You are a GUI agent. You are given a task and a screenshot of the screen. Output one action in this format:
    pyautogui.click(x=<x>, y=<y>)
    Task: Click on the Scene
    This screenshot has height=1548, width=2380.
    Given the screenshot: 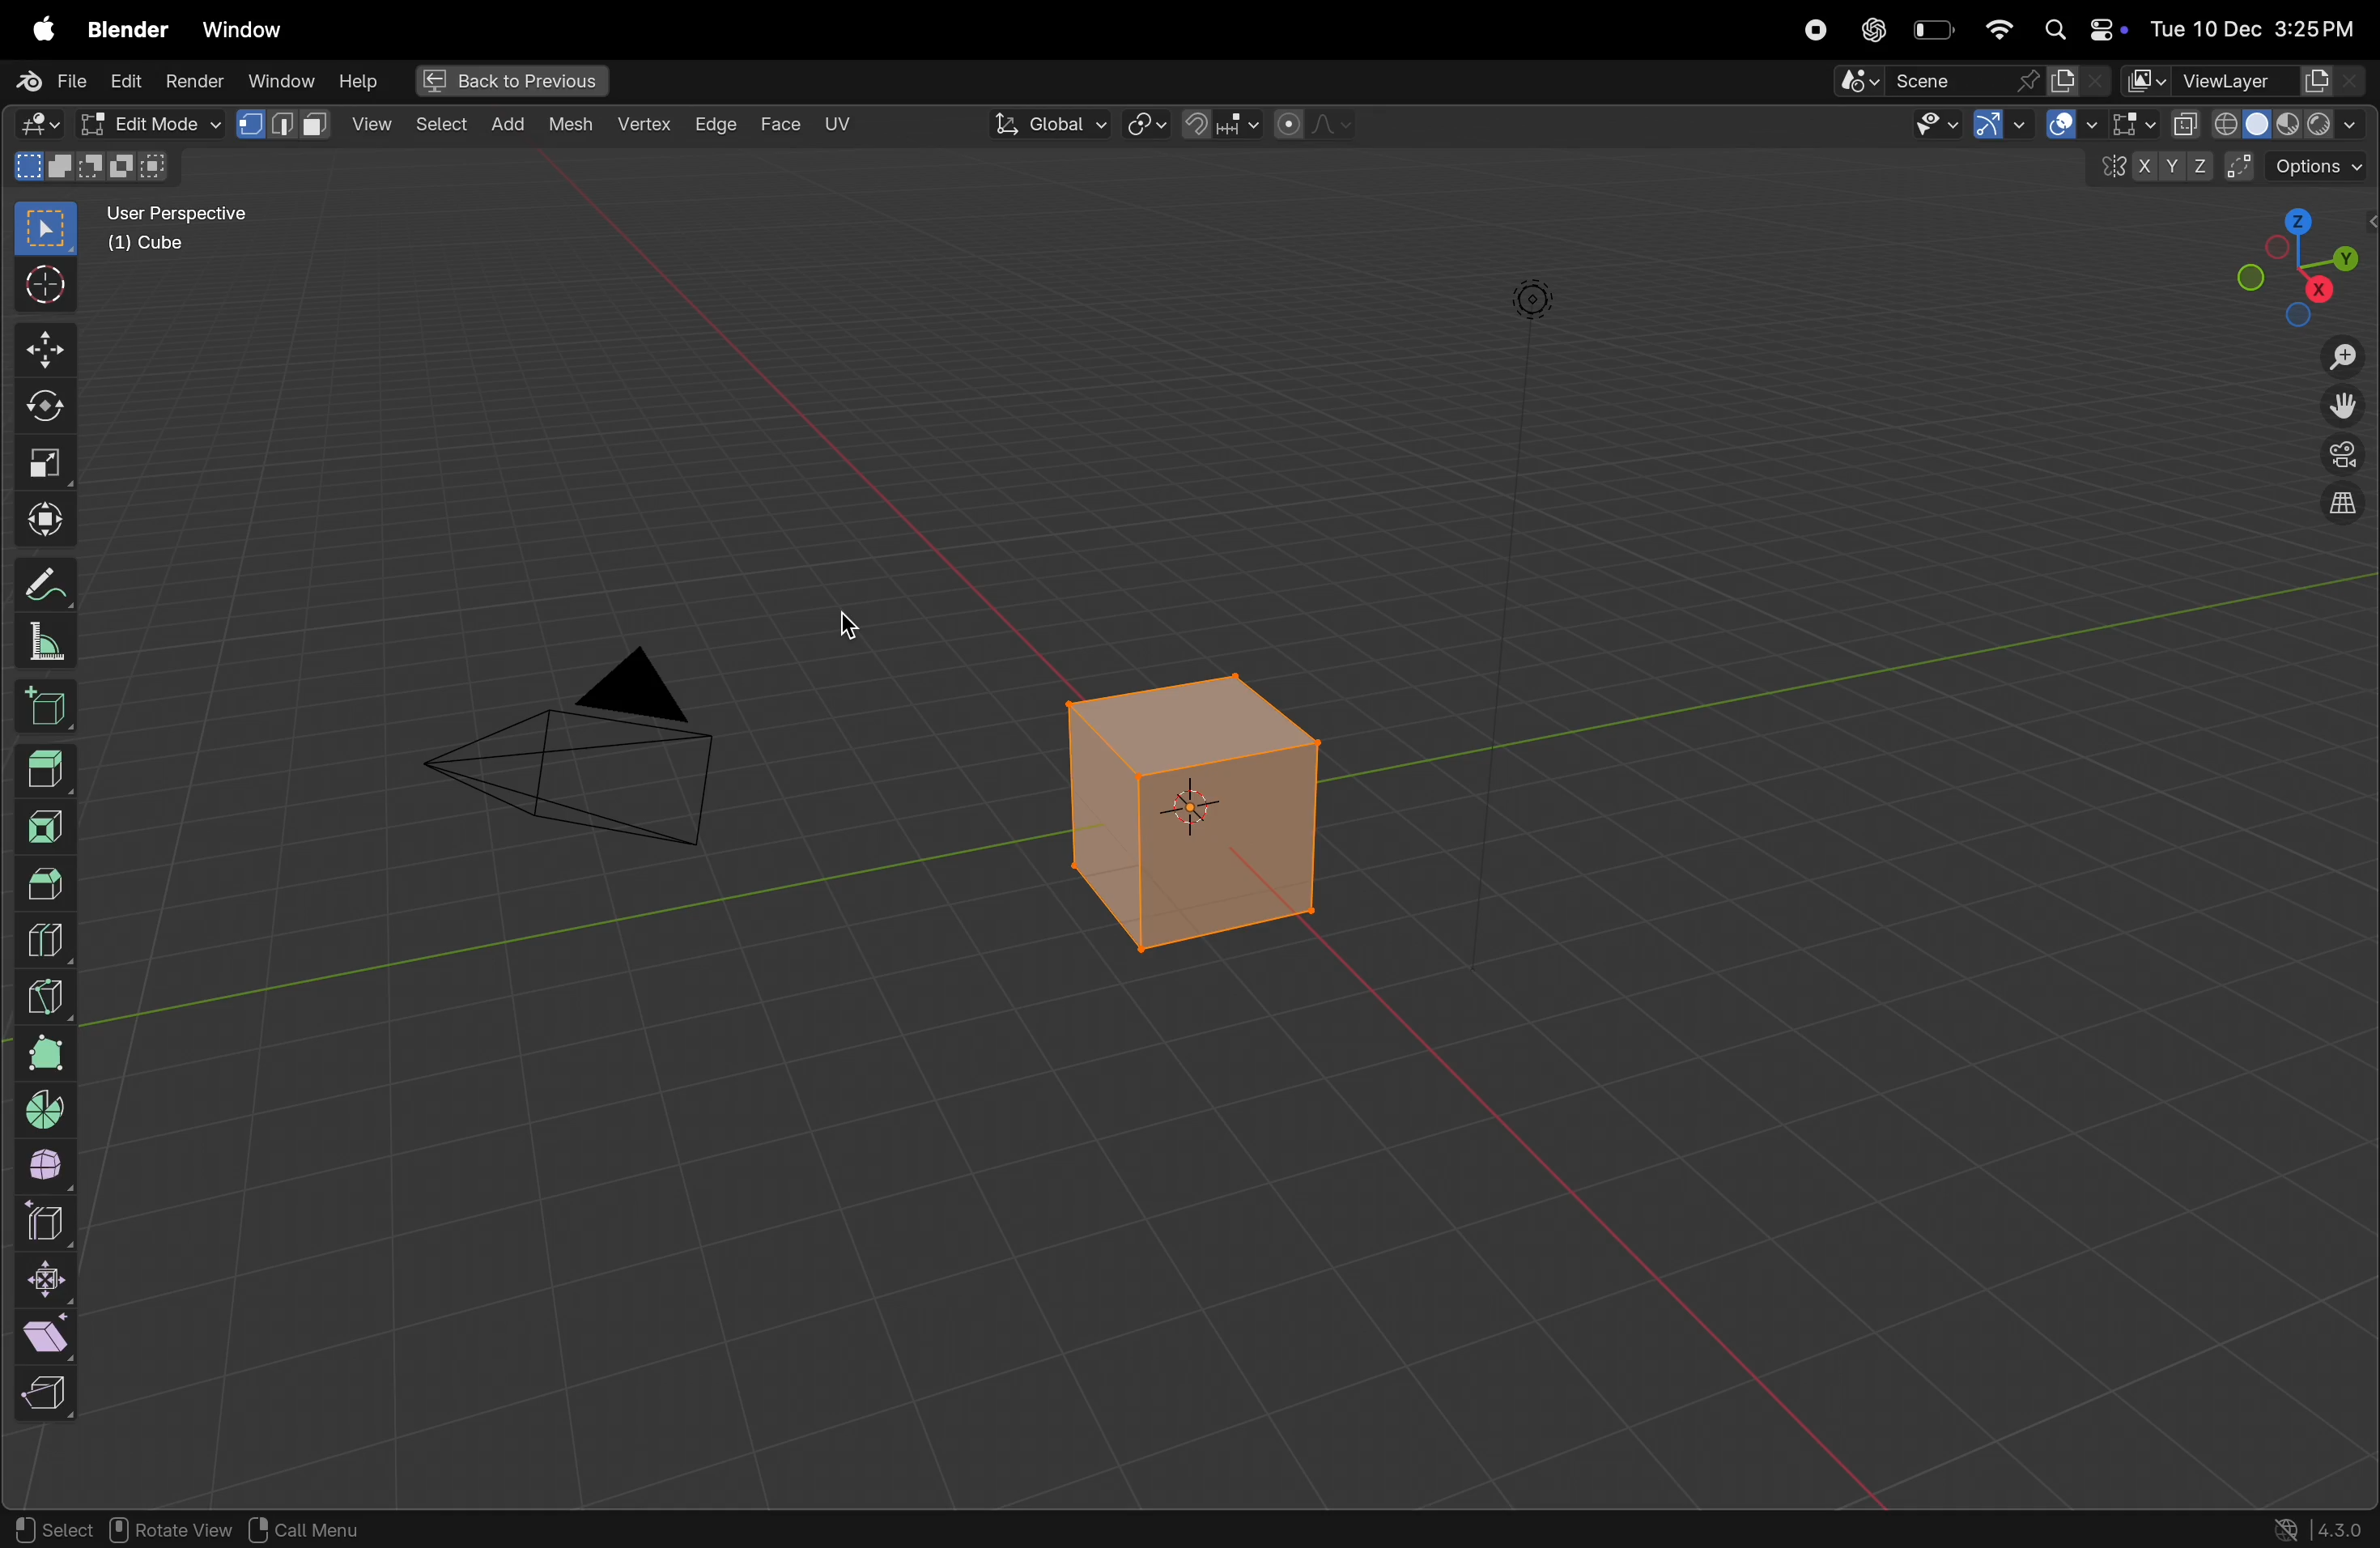 What is the action you would take?
    pyautogui.click(x=1973, y=81)
    